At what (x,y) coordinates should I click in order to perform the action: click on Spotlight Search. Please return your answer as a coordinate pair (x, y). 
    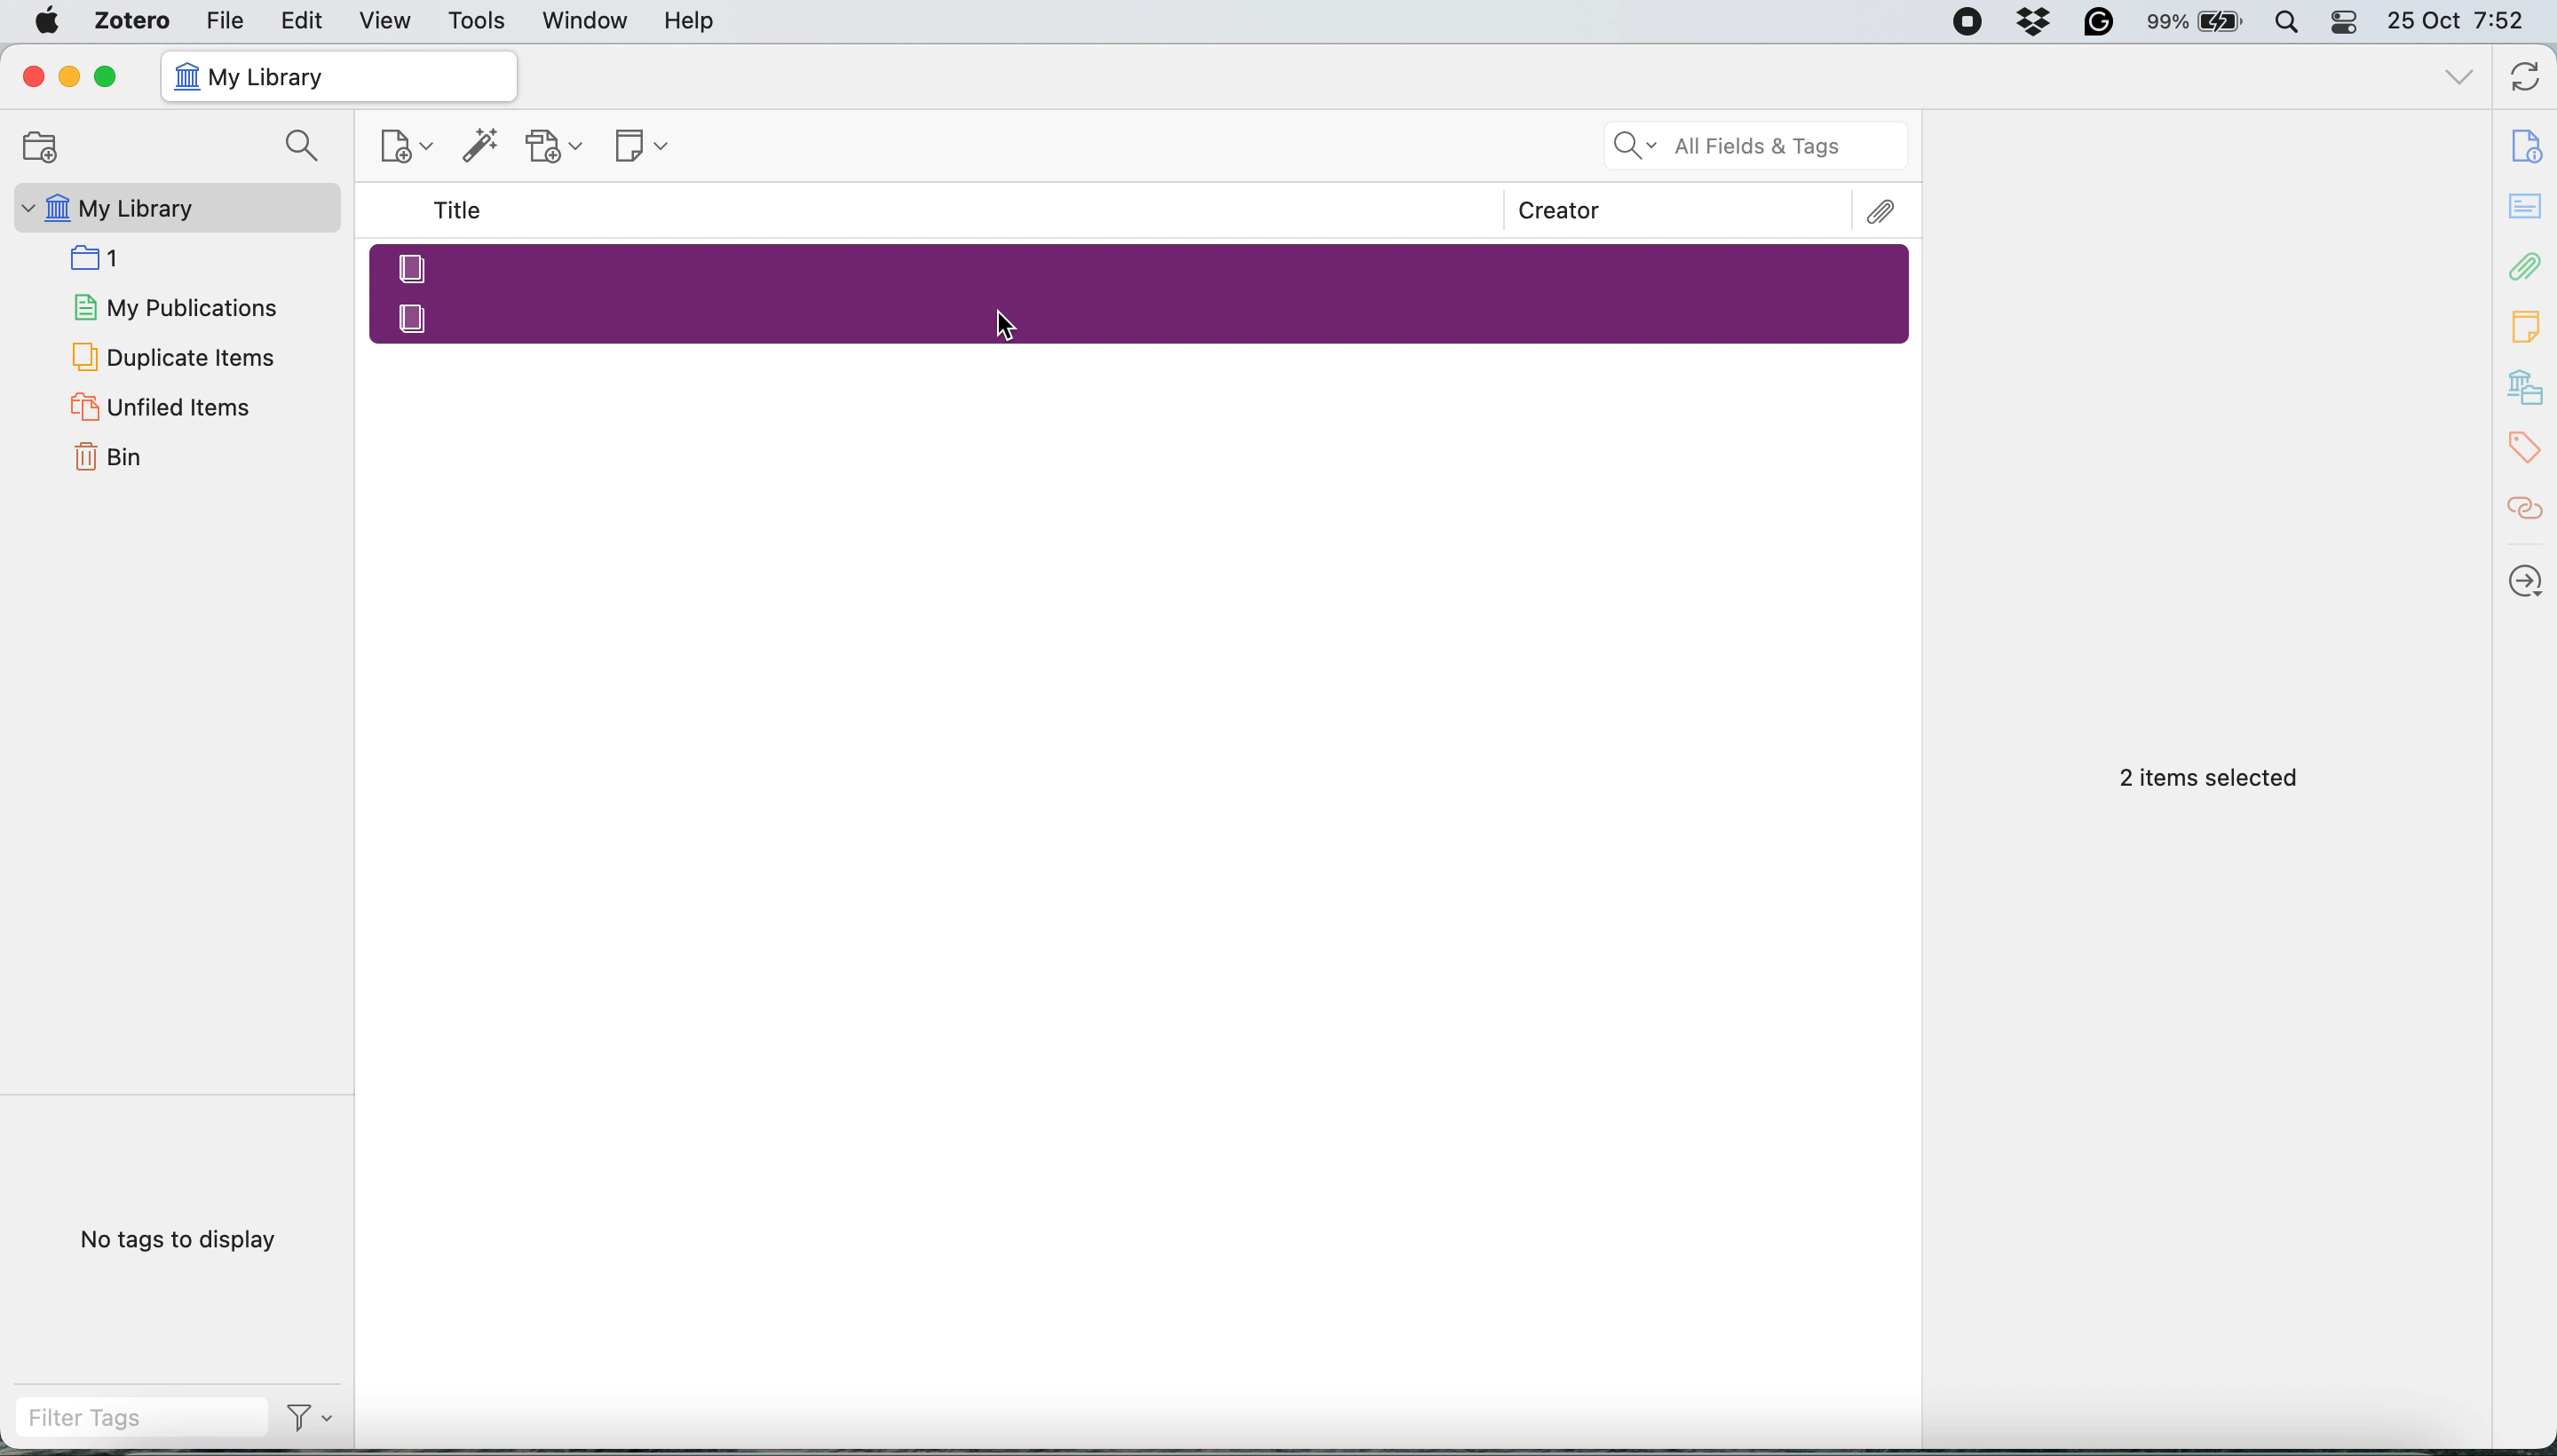
    Looking at the image, I should click on (2285, 22).